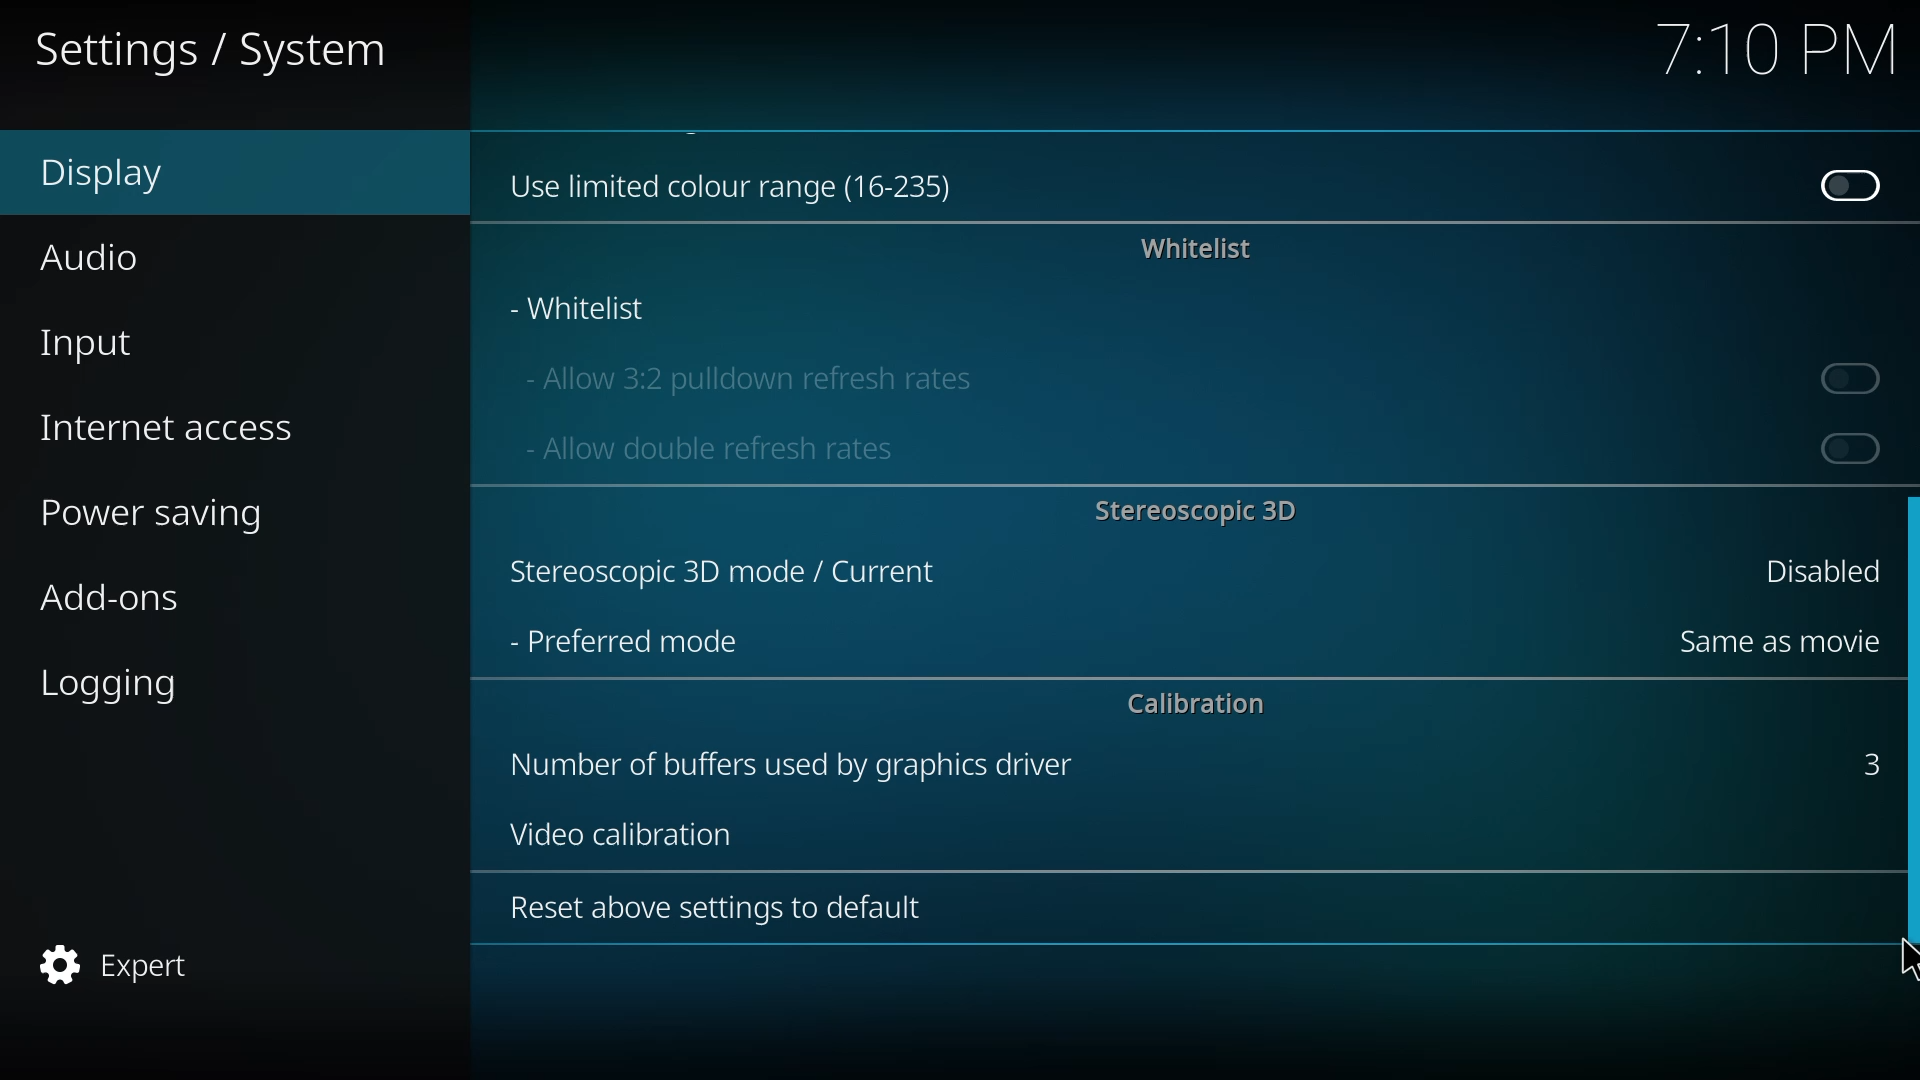  Describe the element at coordinates (1846, 184) in the screenshot. I see `disabled` at that location.